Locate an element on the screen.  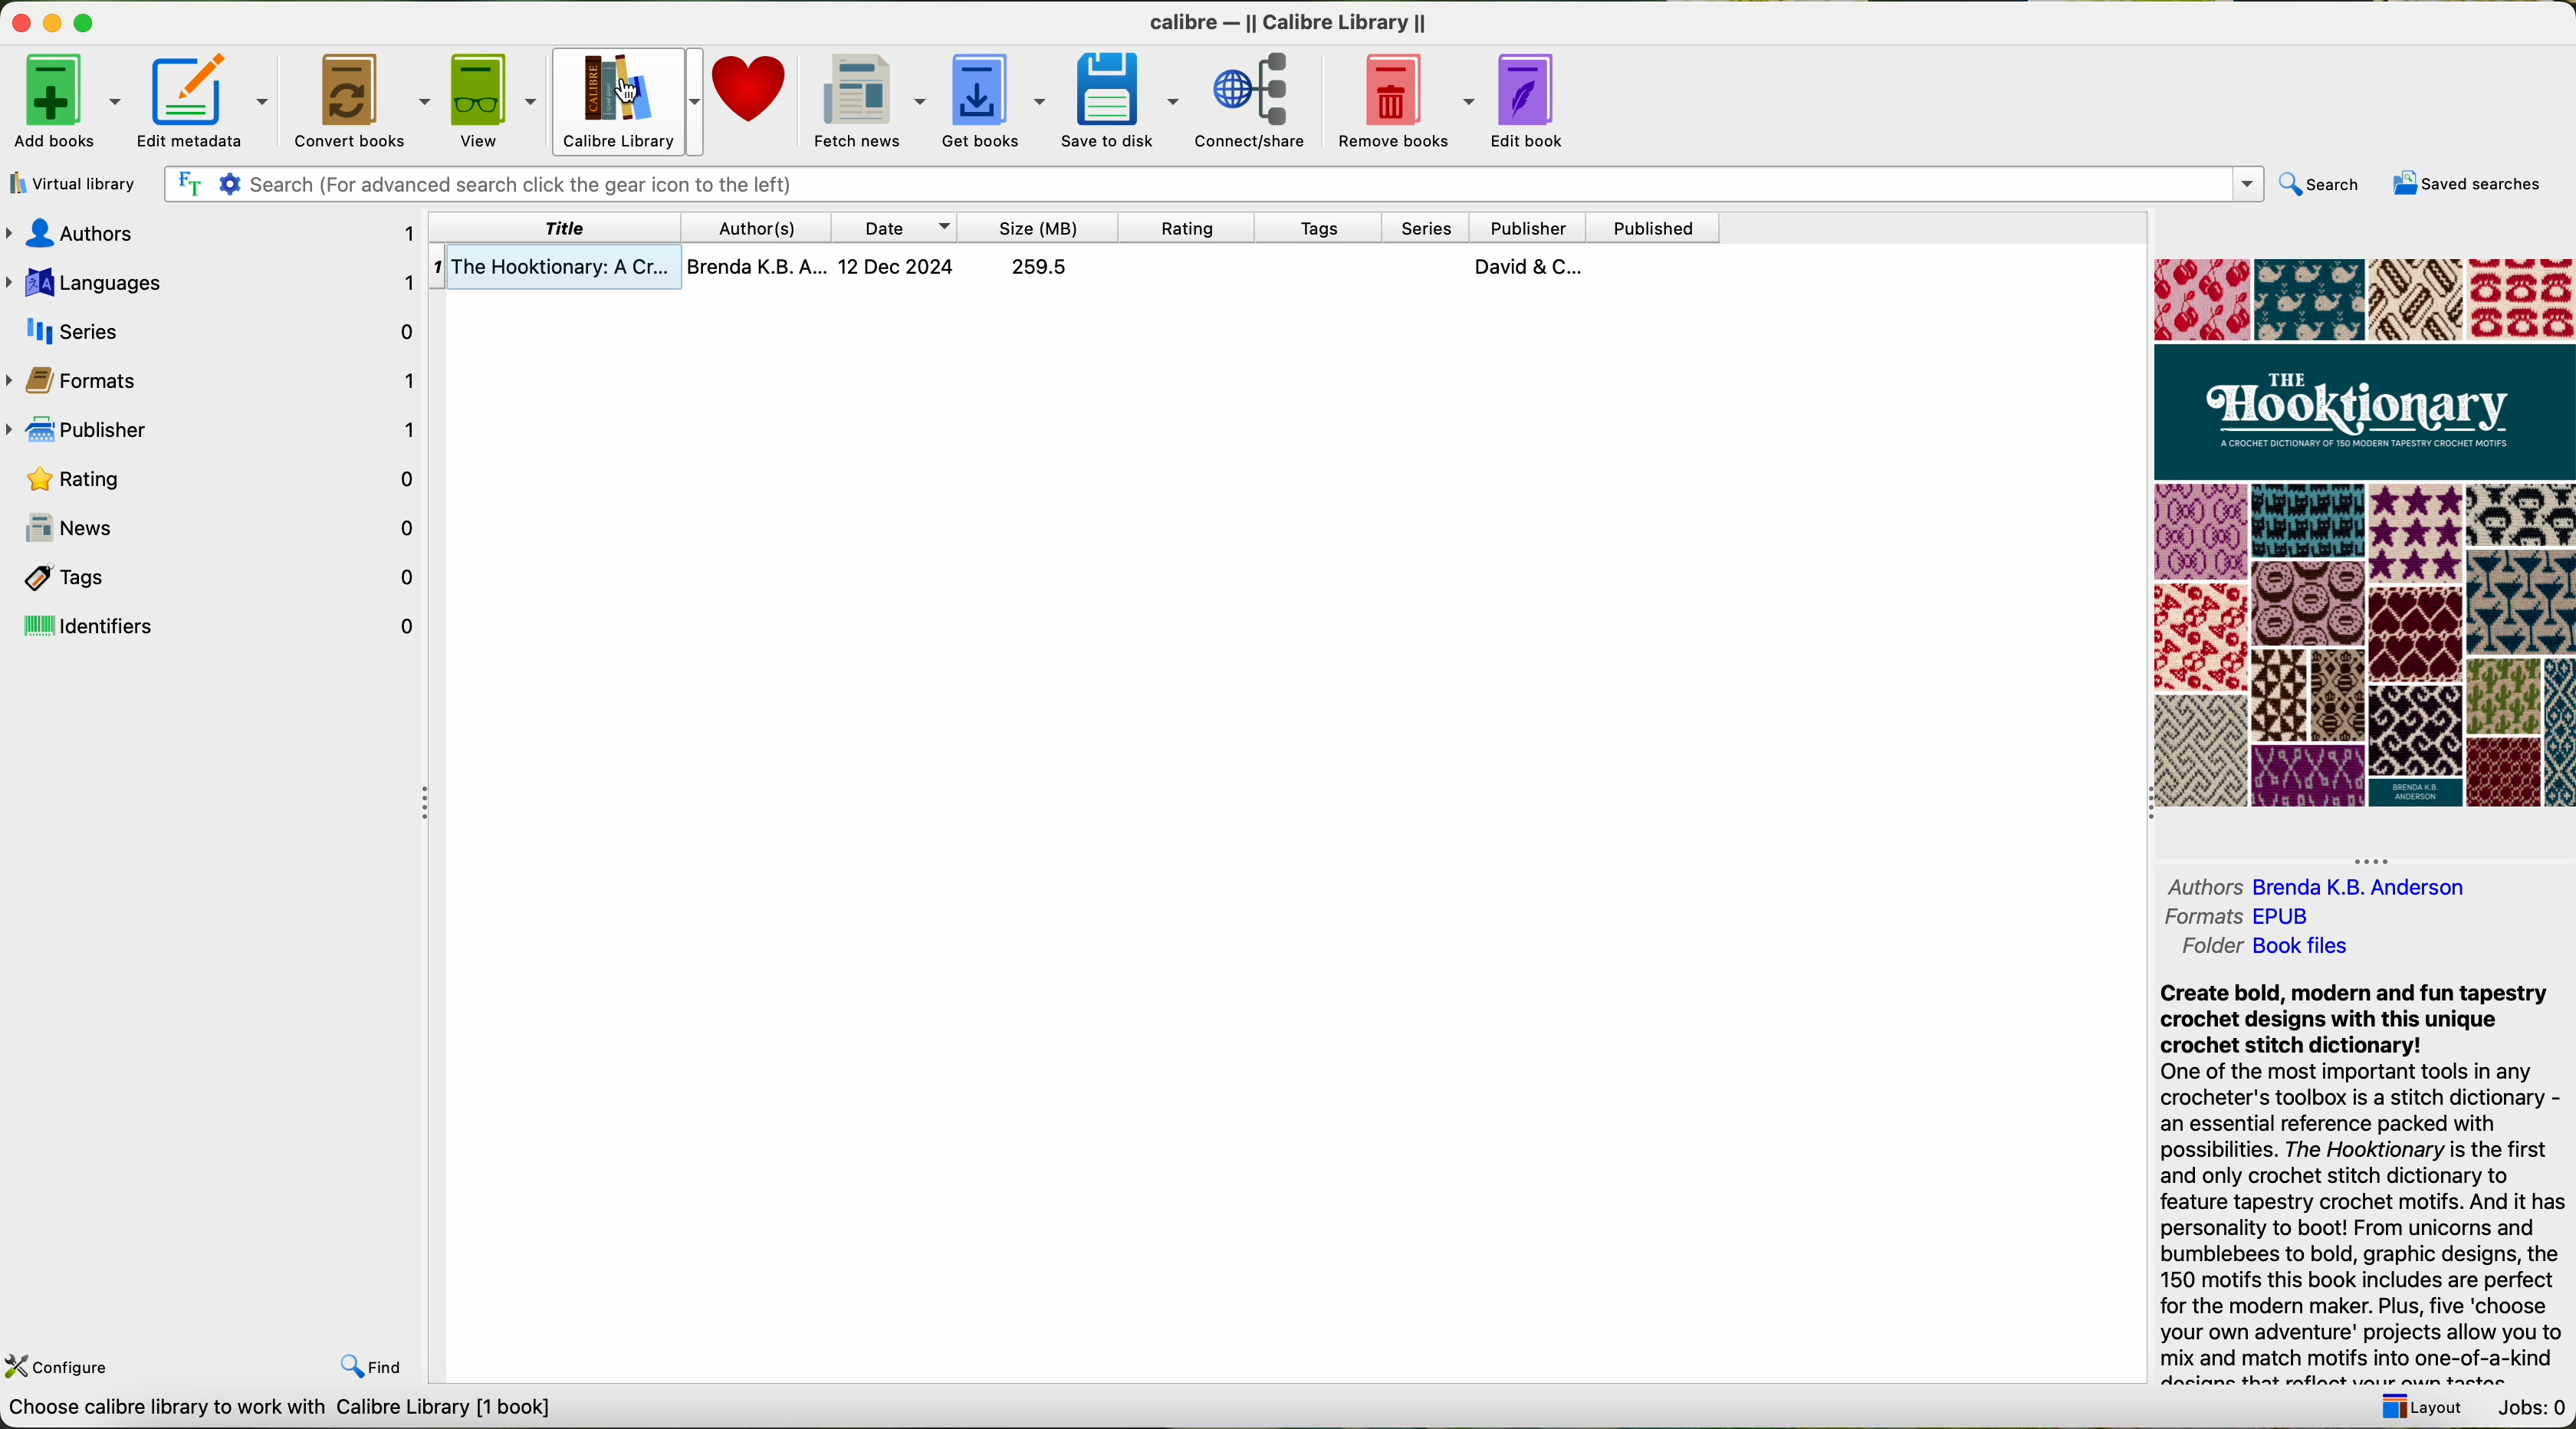
published is located at coordinates (1658, 226).